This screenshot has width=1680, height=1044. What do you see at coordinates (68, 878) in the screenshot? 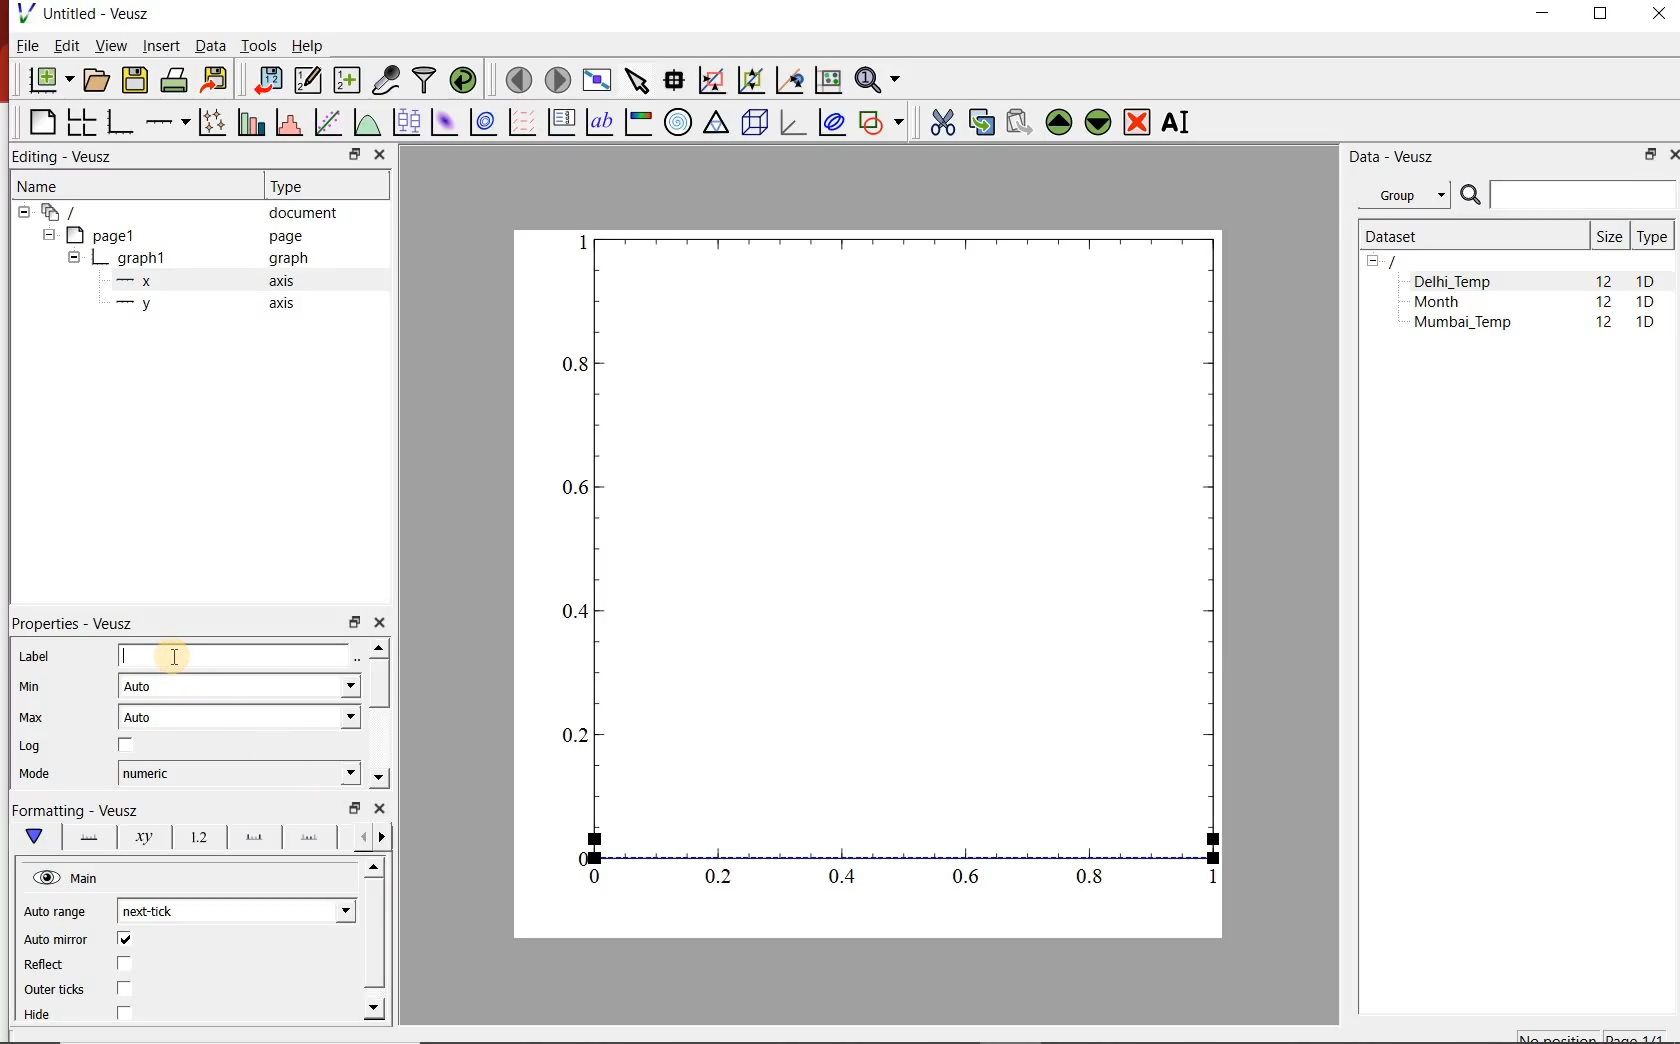
I see `Main` at bounding box center [68, 878].